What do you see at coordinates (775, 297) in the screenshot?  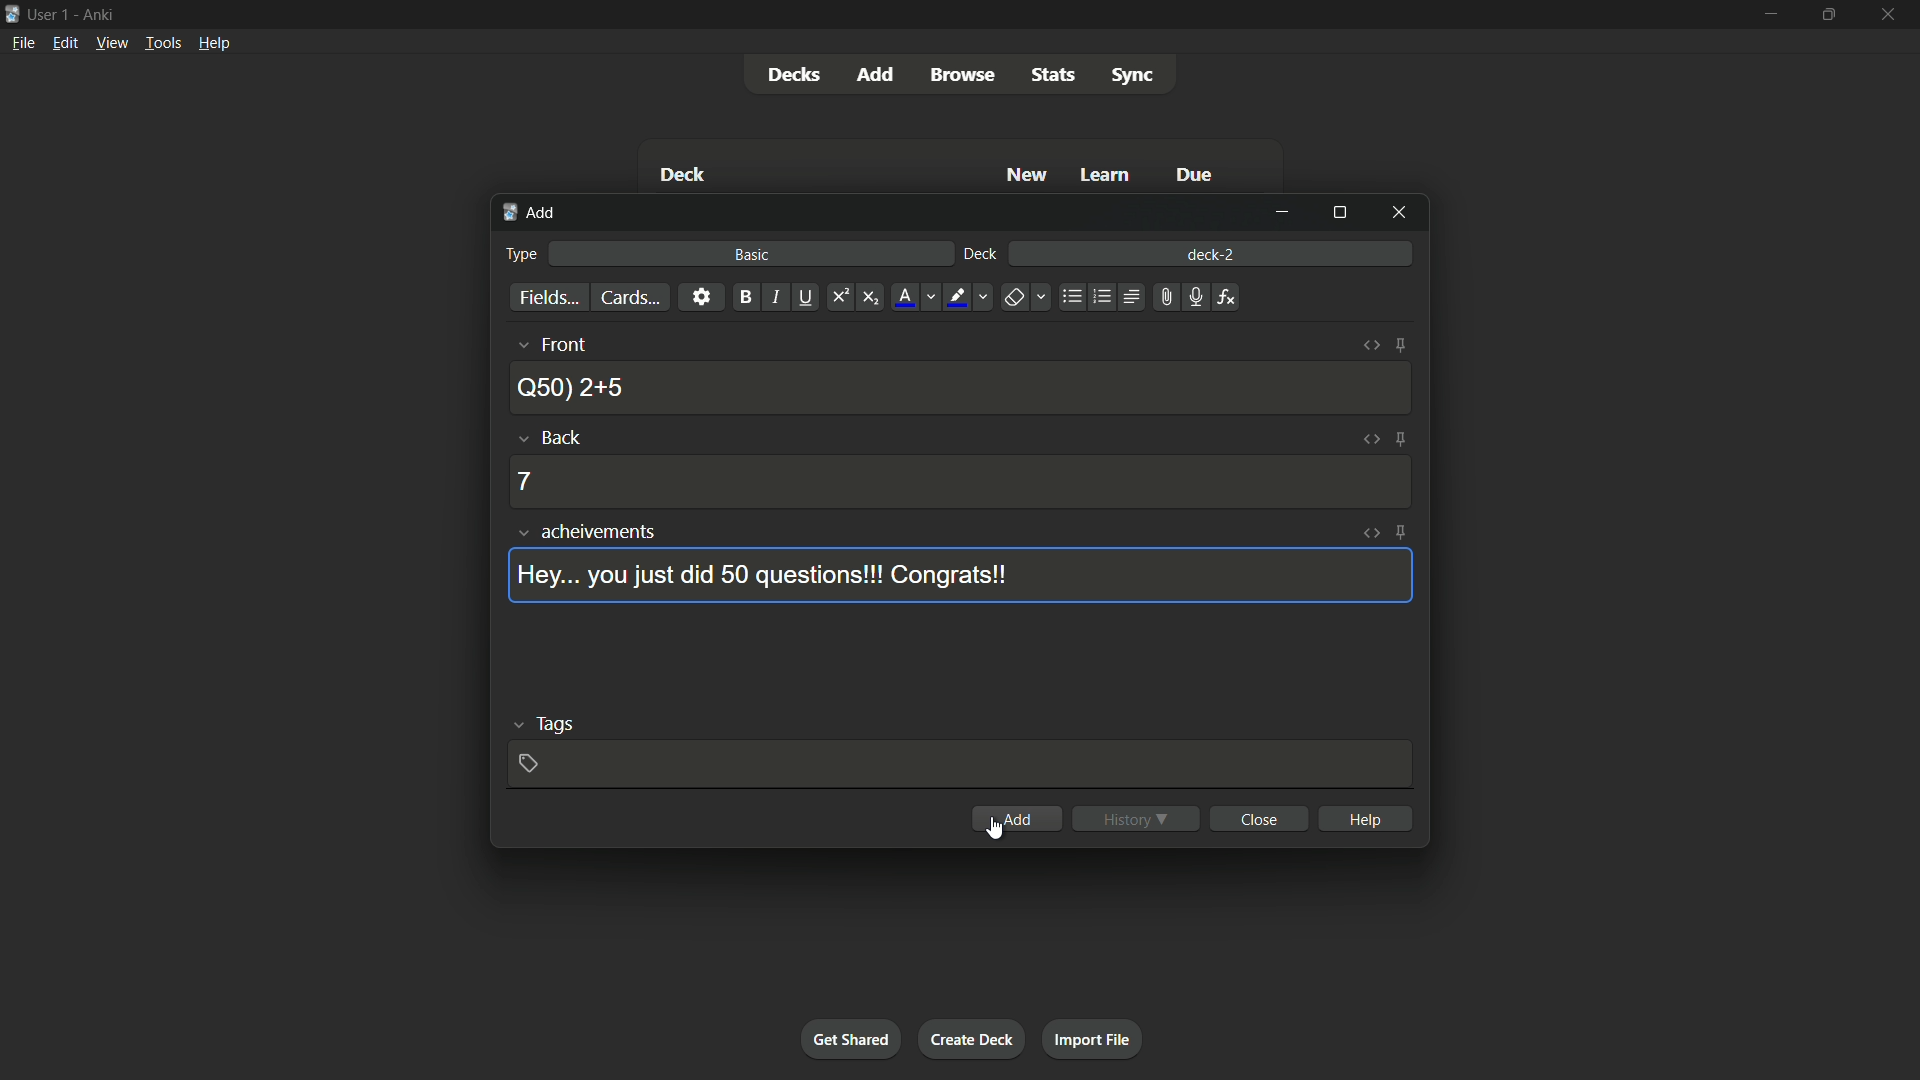 I see `italic` at bounding box center [775, 297].